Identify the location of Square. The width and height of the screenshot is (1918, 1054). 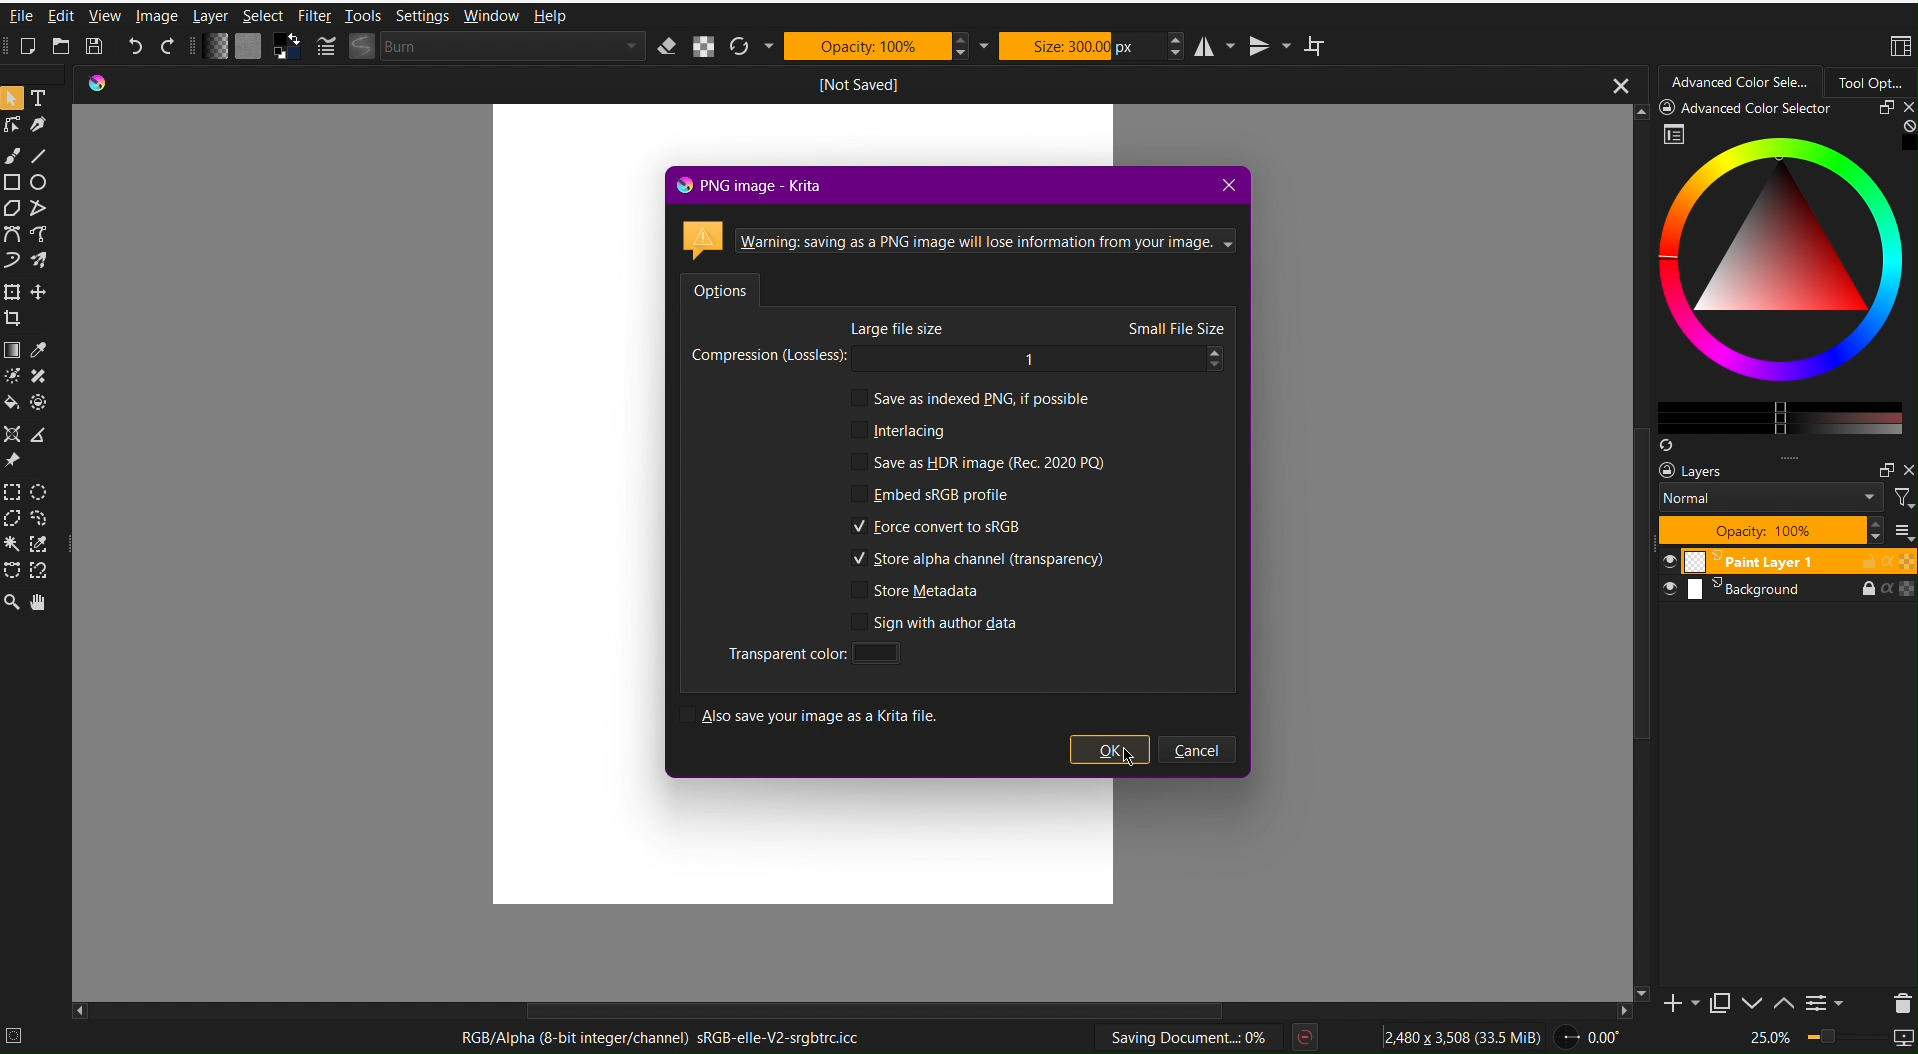
(14, 182).